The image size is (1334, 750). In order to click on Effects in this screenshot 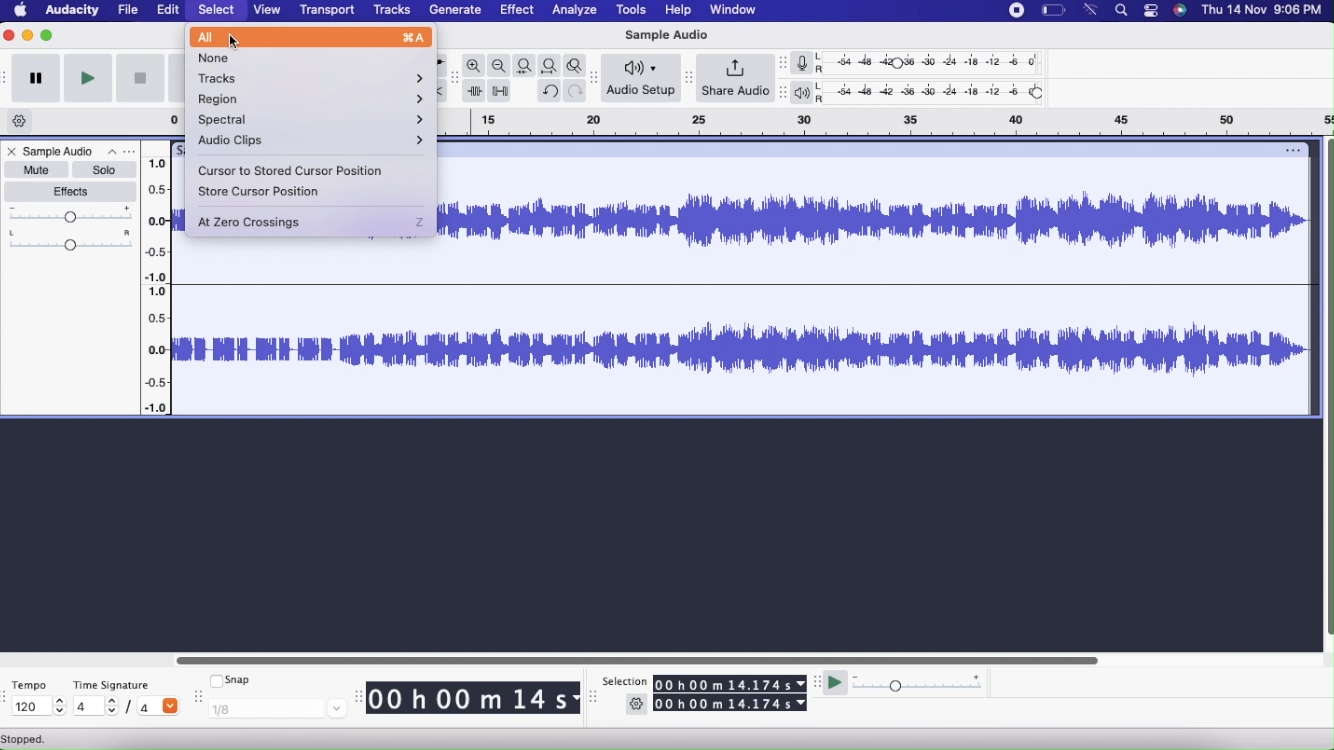, I will do `click(71, 191)`.